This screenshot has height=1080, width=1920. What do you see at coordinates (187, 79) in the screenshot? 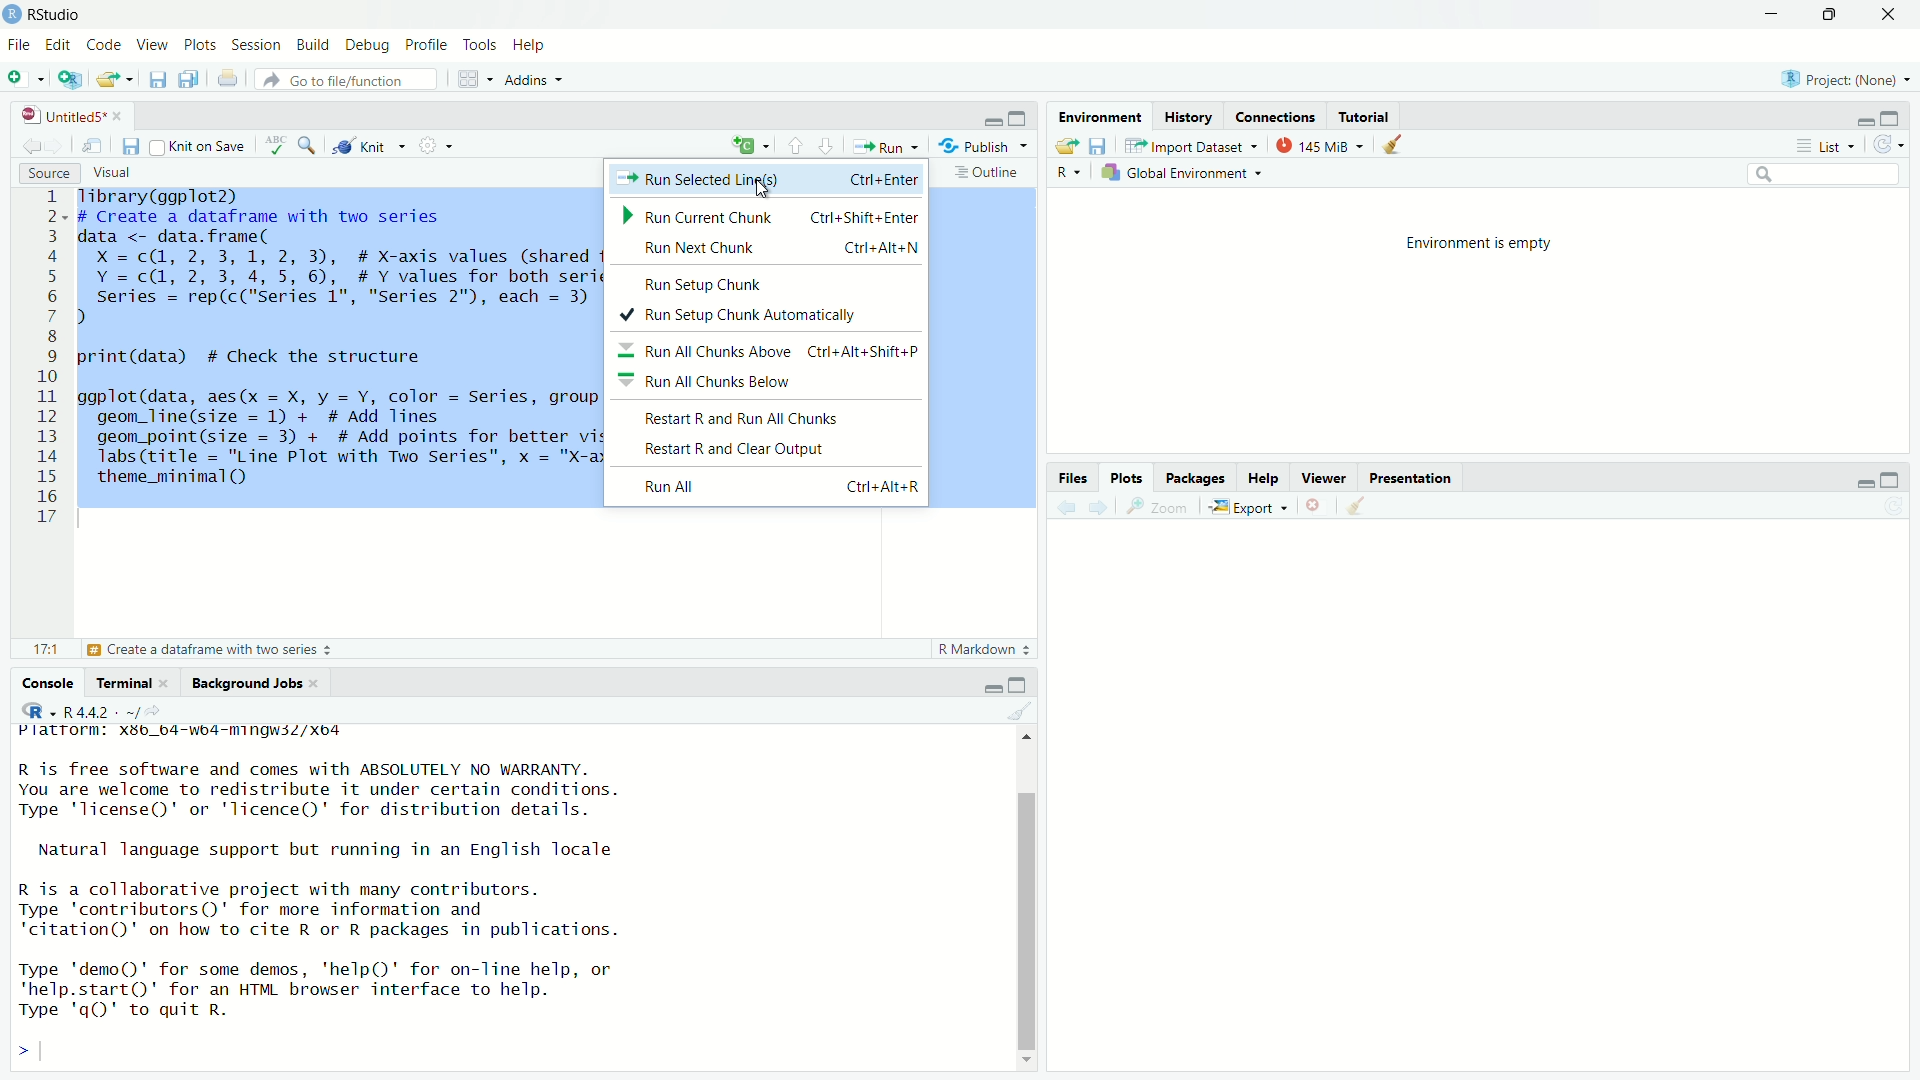
I see `save all documents` at bounding box center [187, 79].